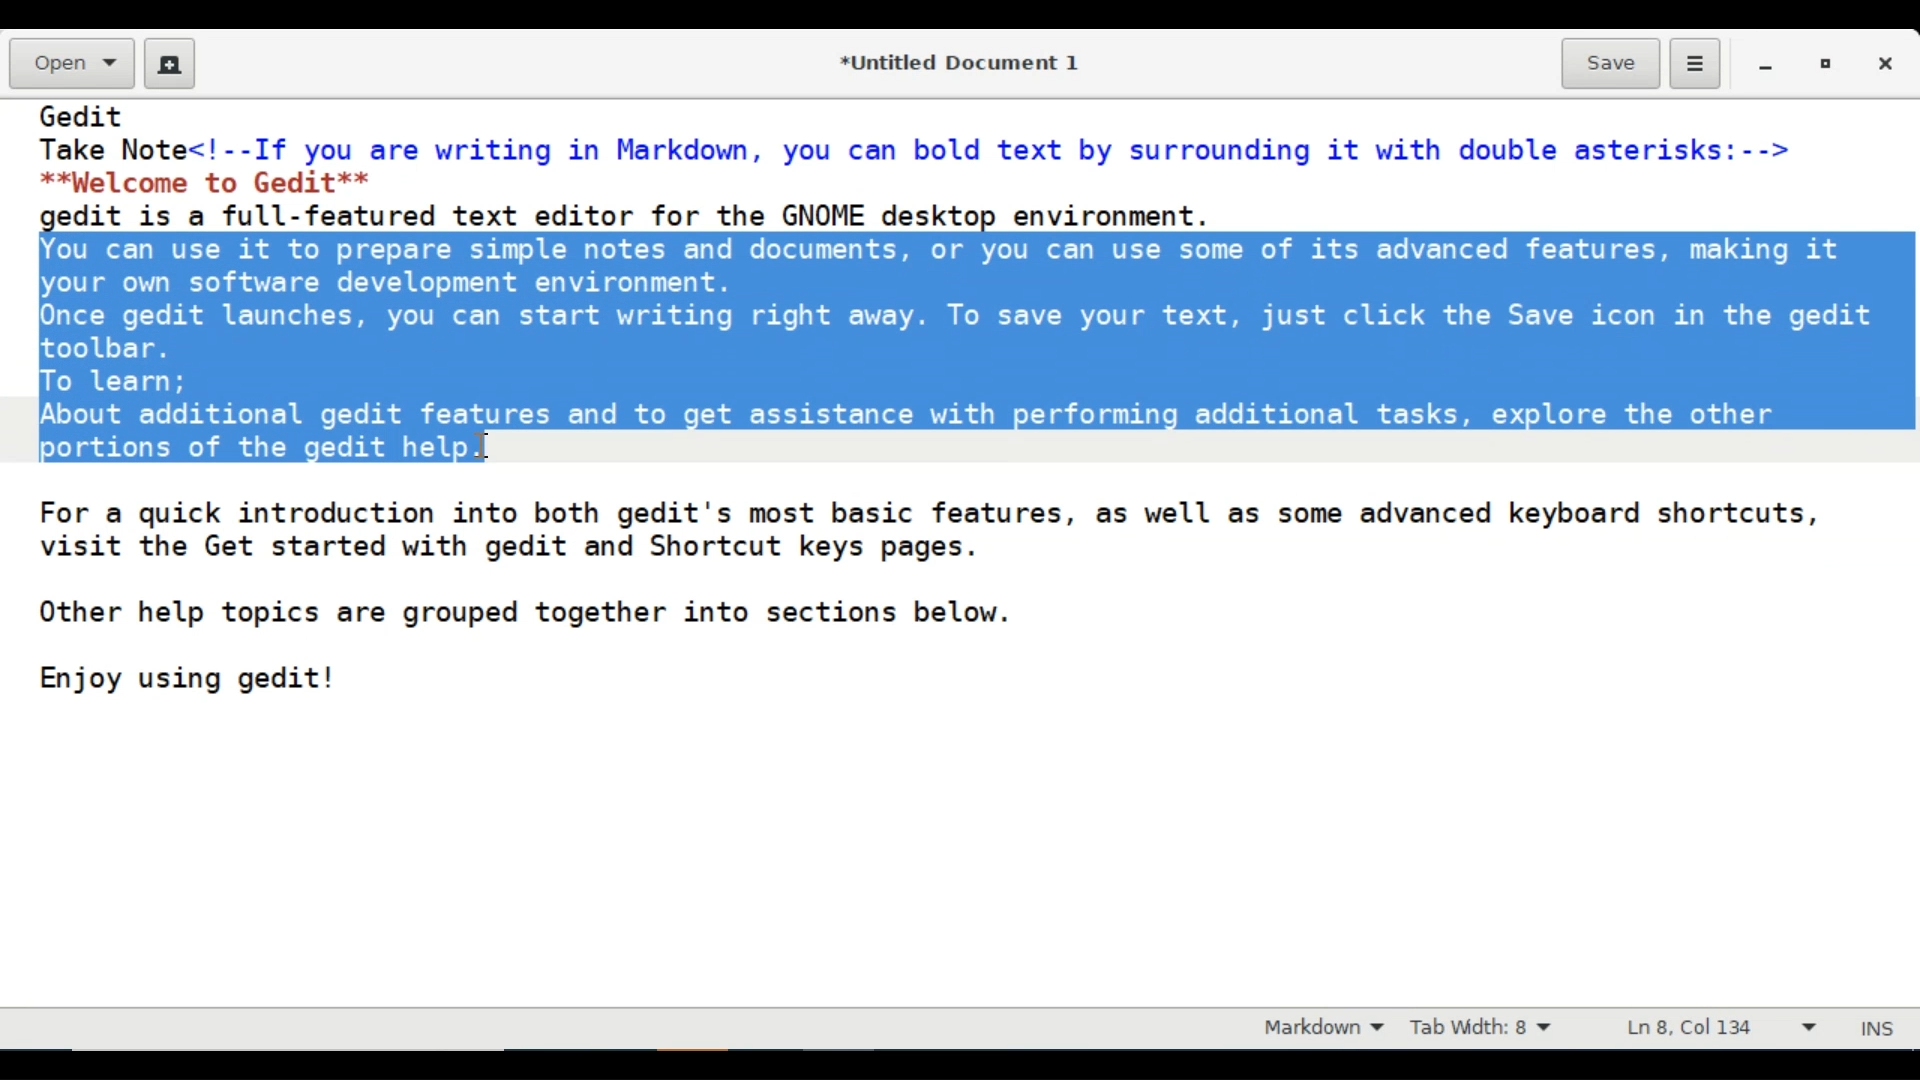 This screenshot has height=1080, width=1920. Describe the element at coordinates (1721, 1032) in the screenshot. I see `Line & Column Preference` at that location.